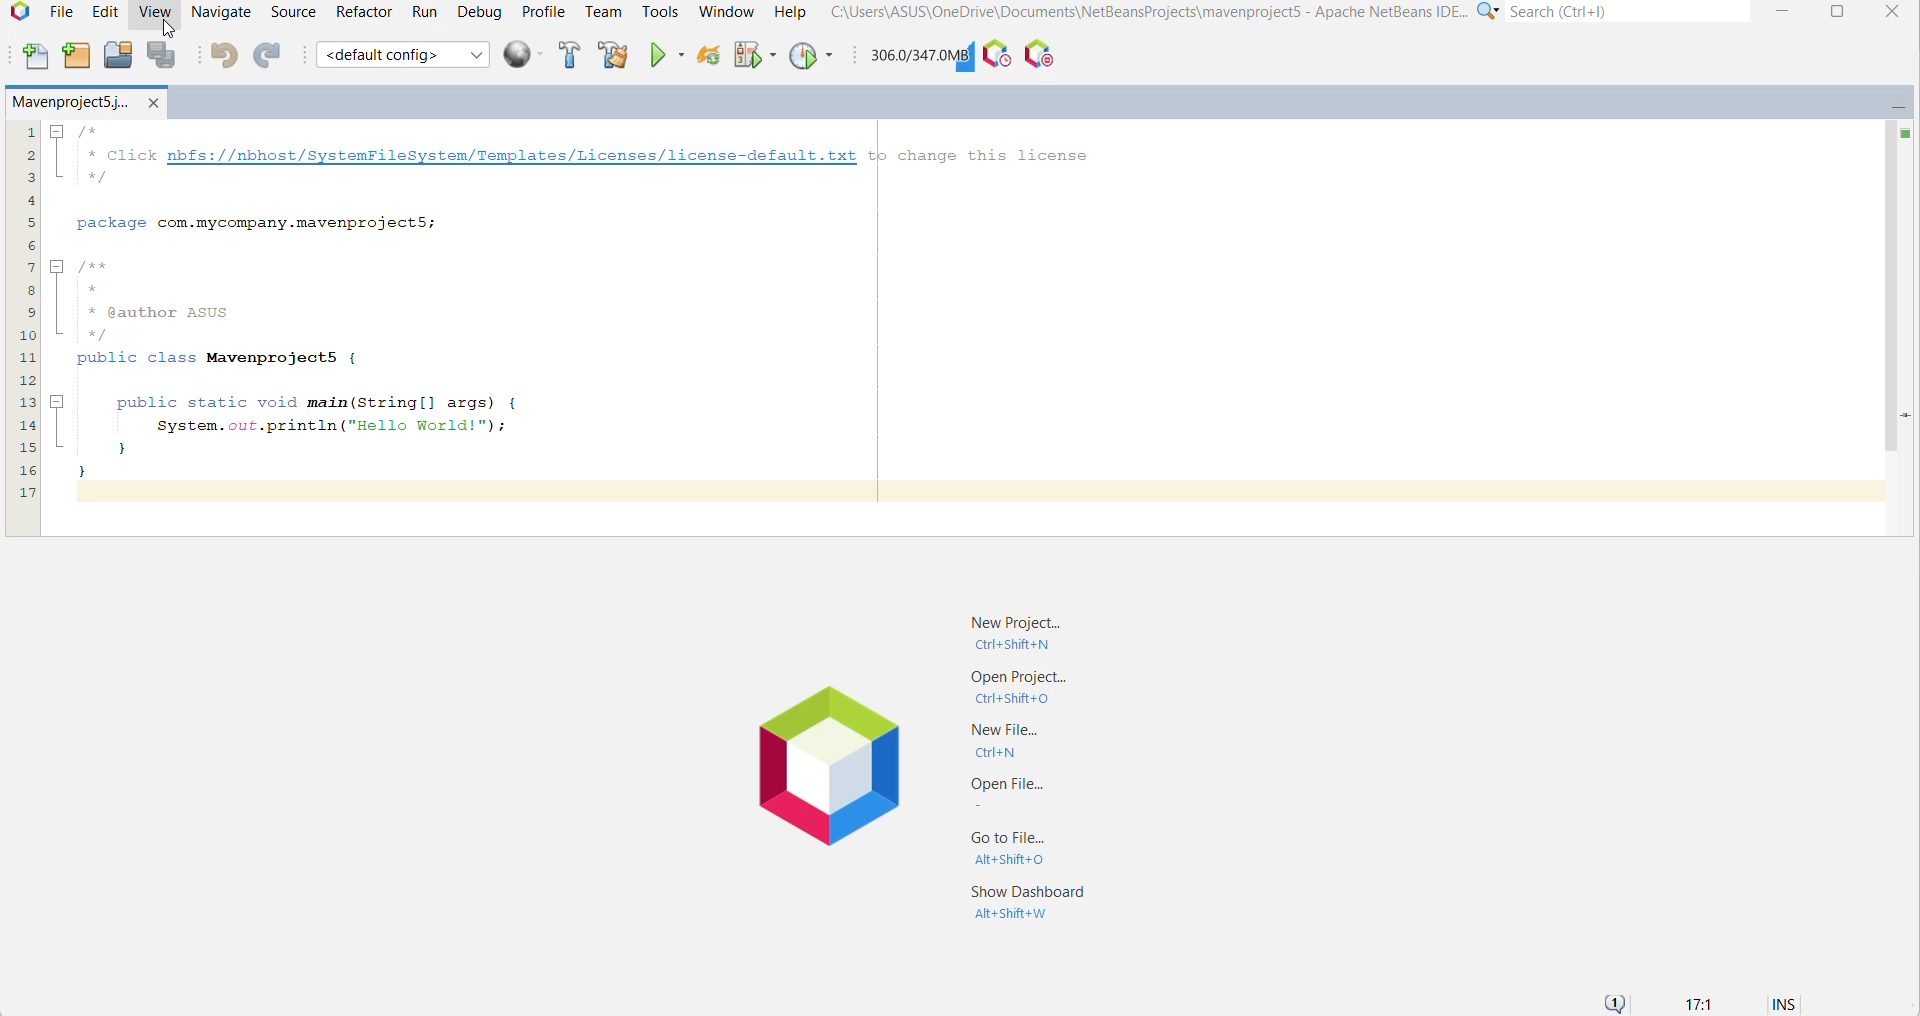 This screenshot has width=1920, height=1016. I want to click on File, so click(60, 12).